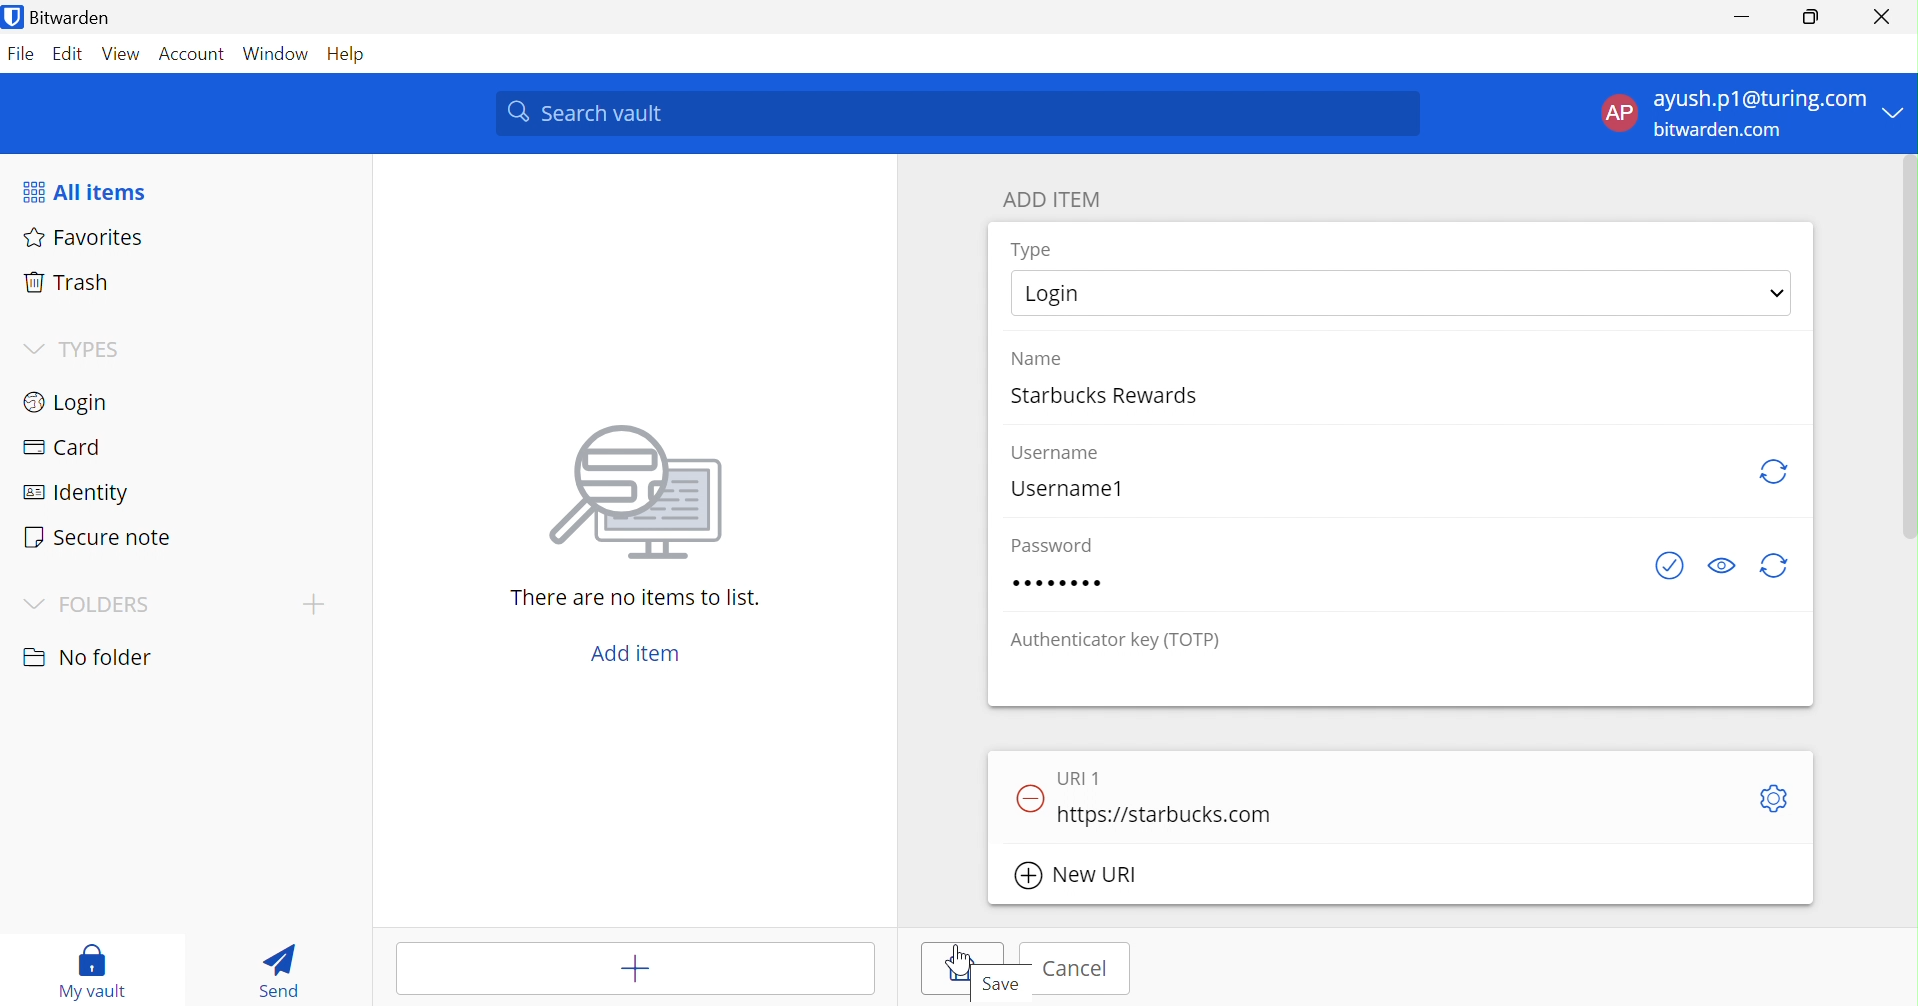 The image size is (1918, 1006). Describe the element at coordinates (1054, 201) in the screenshot. I see `ADD ITEM` at that location.